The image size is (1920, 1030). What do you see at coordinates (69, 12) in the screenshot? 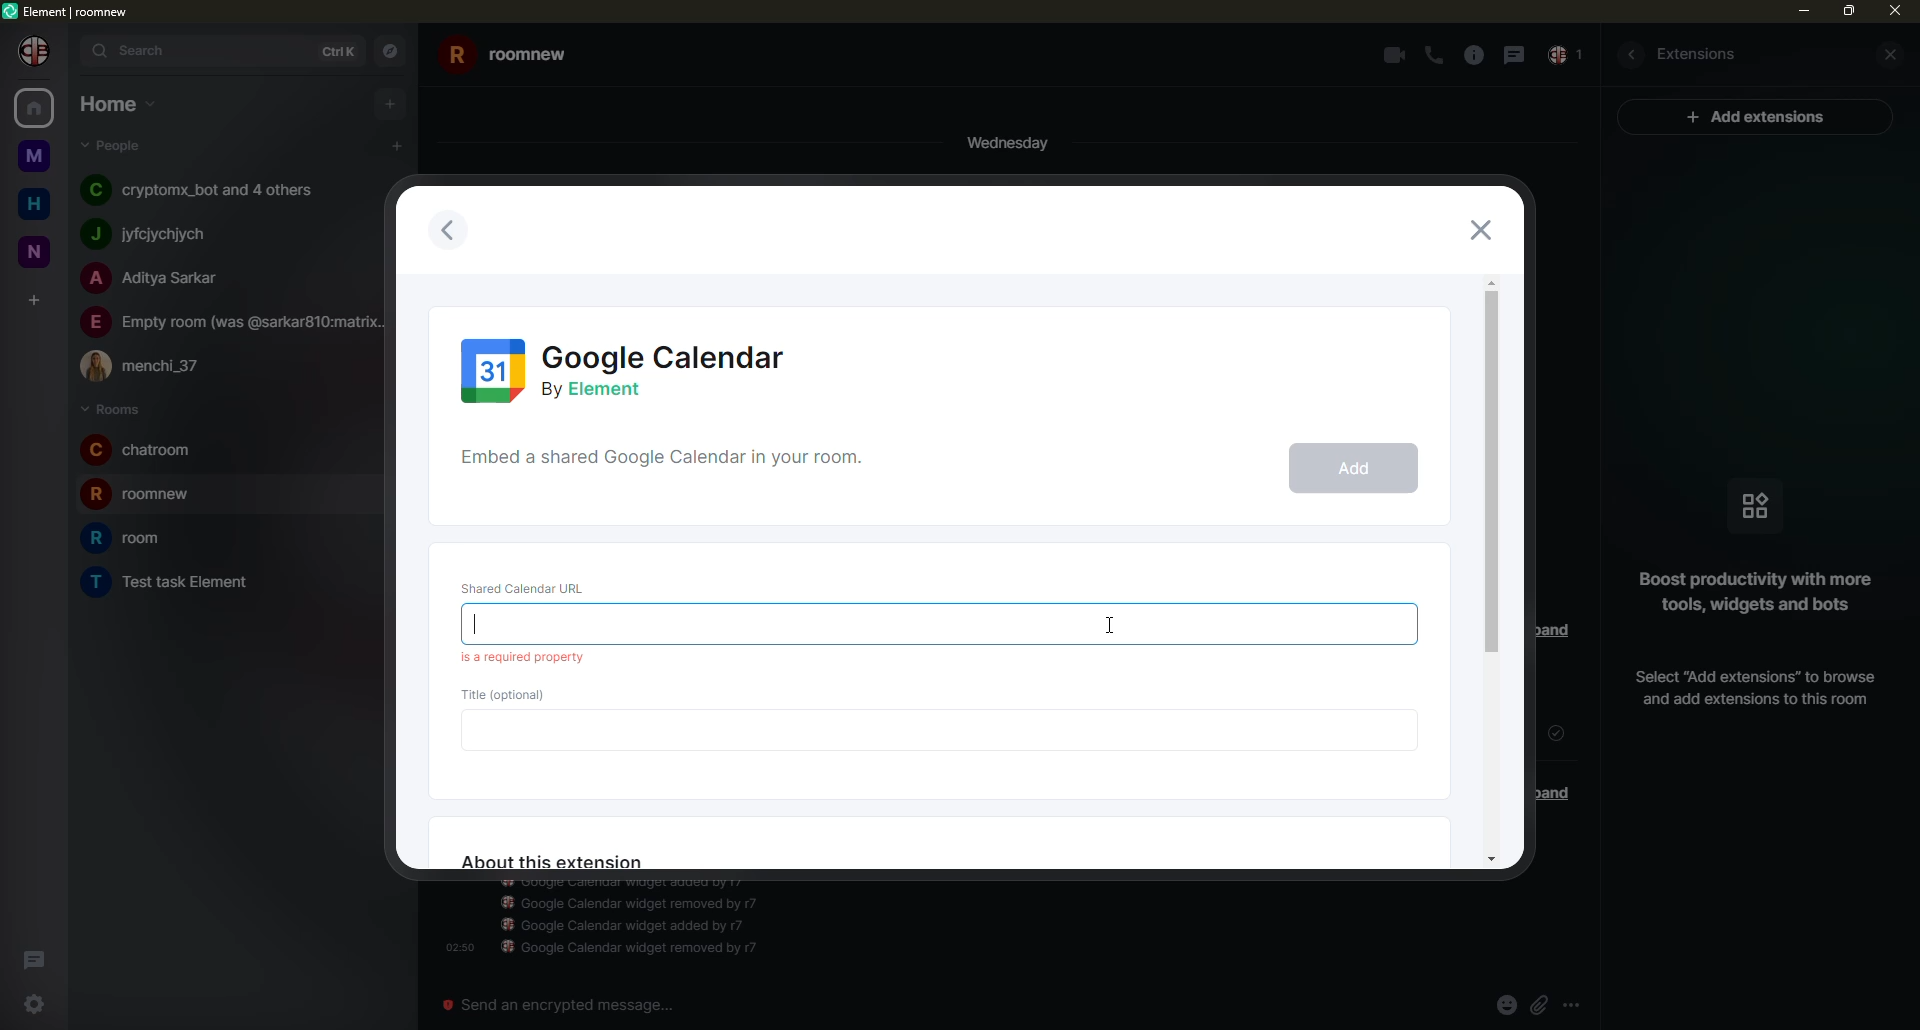
I see `element` at bounding box center [69, 12].